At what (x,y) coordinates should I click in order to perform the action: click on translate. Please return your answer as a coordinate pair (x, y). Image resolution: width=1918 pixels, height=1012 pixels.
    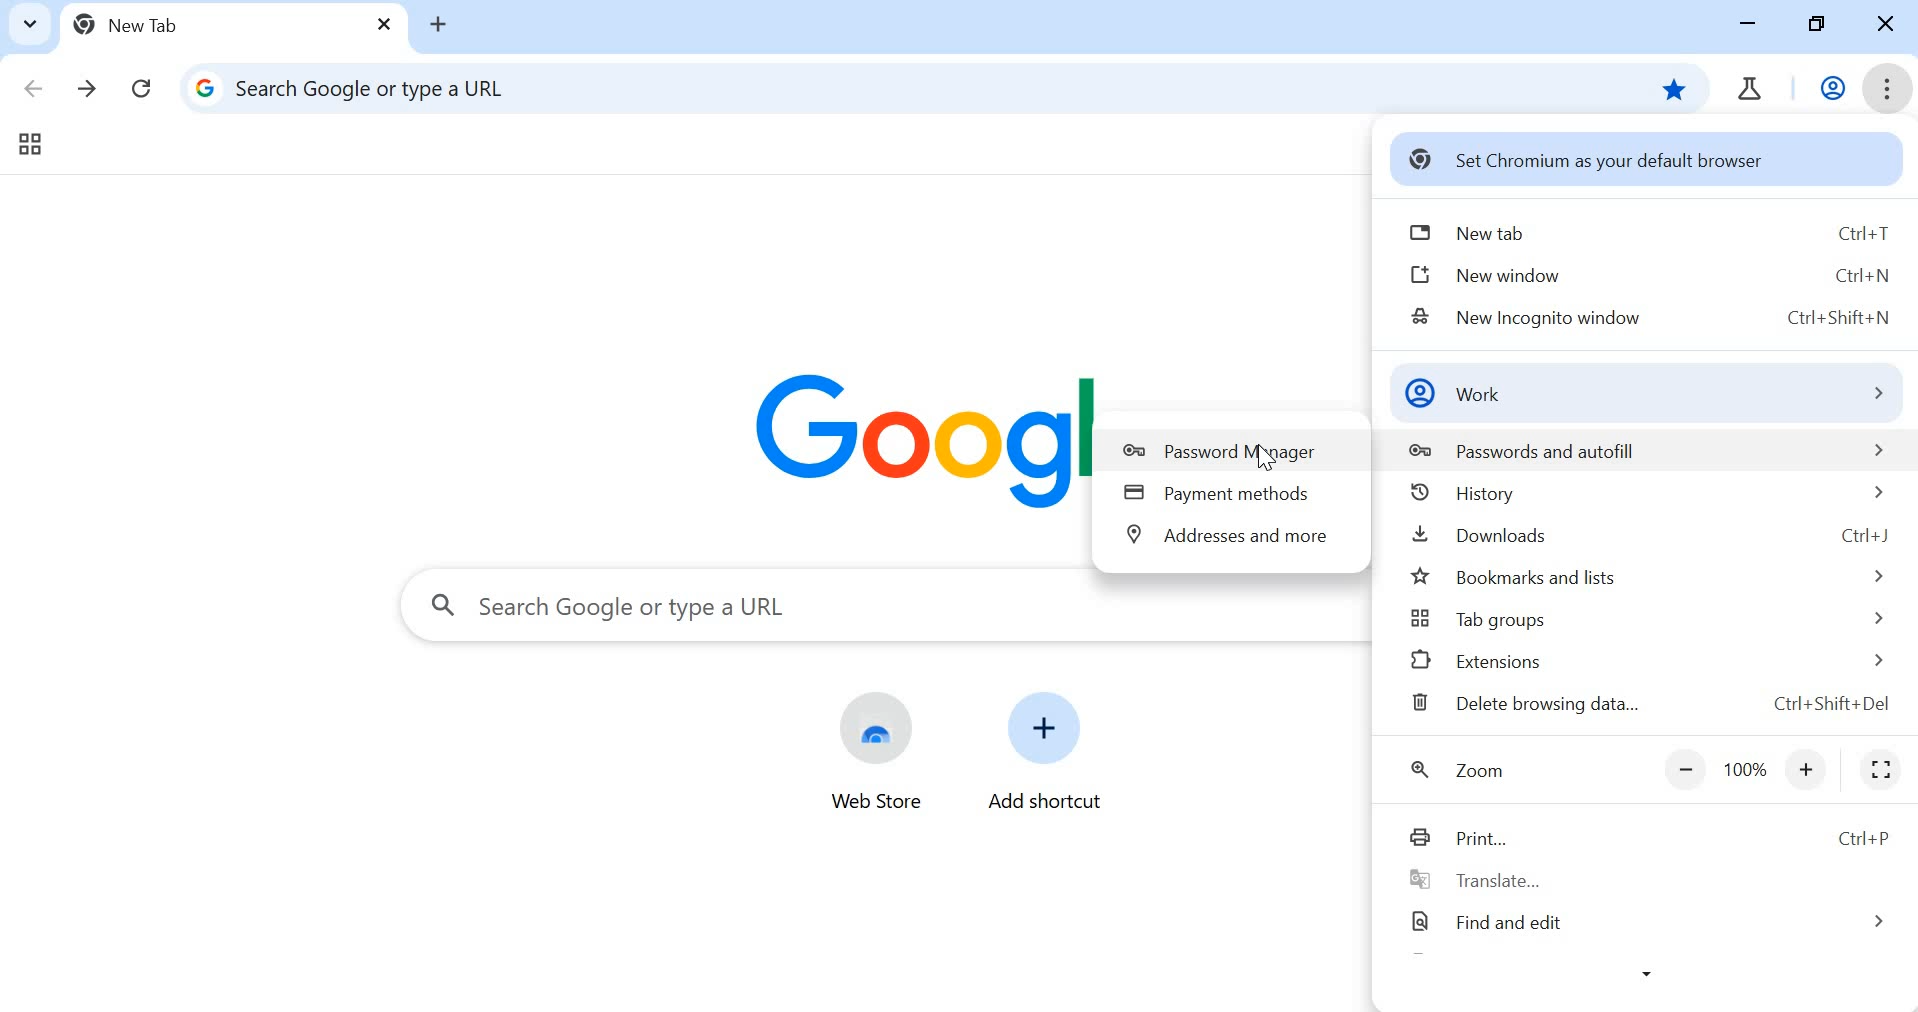
    Looking at the image, I should click on (1638, 879).